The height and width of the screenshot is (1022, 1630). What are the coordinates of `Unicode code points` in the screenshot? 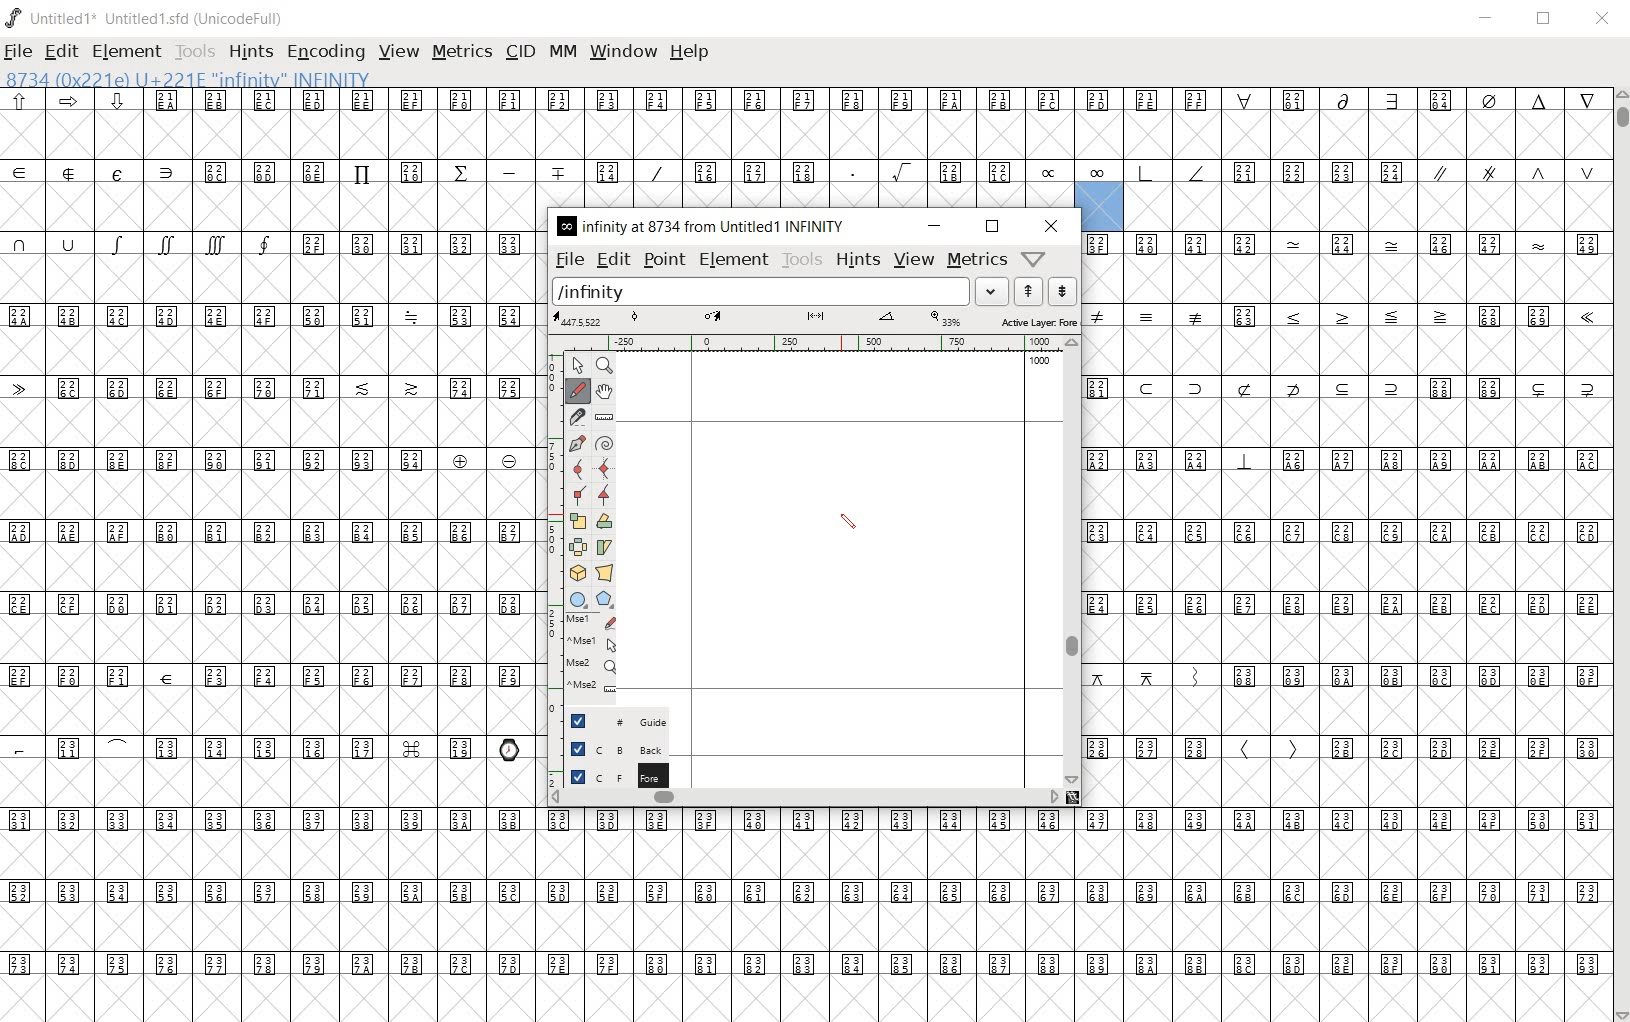 It's located at (1292, 675).